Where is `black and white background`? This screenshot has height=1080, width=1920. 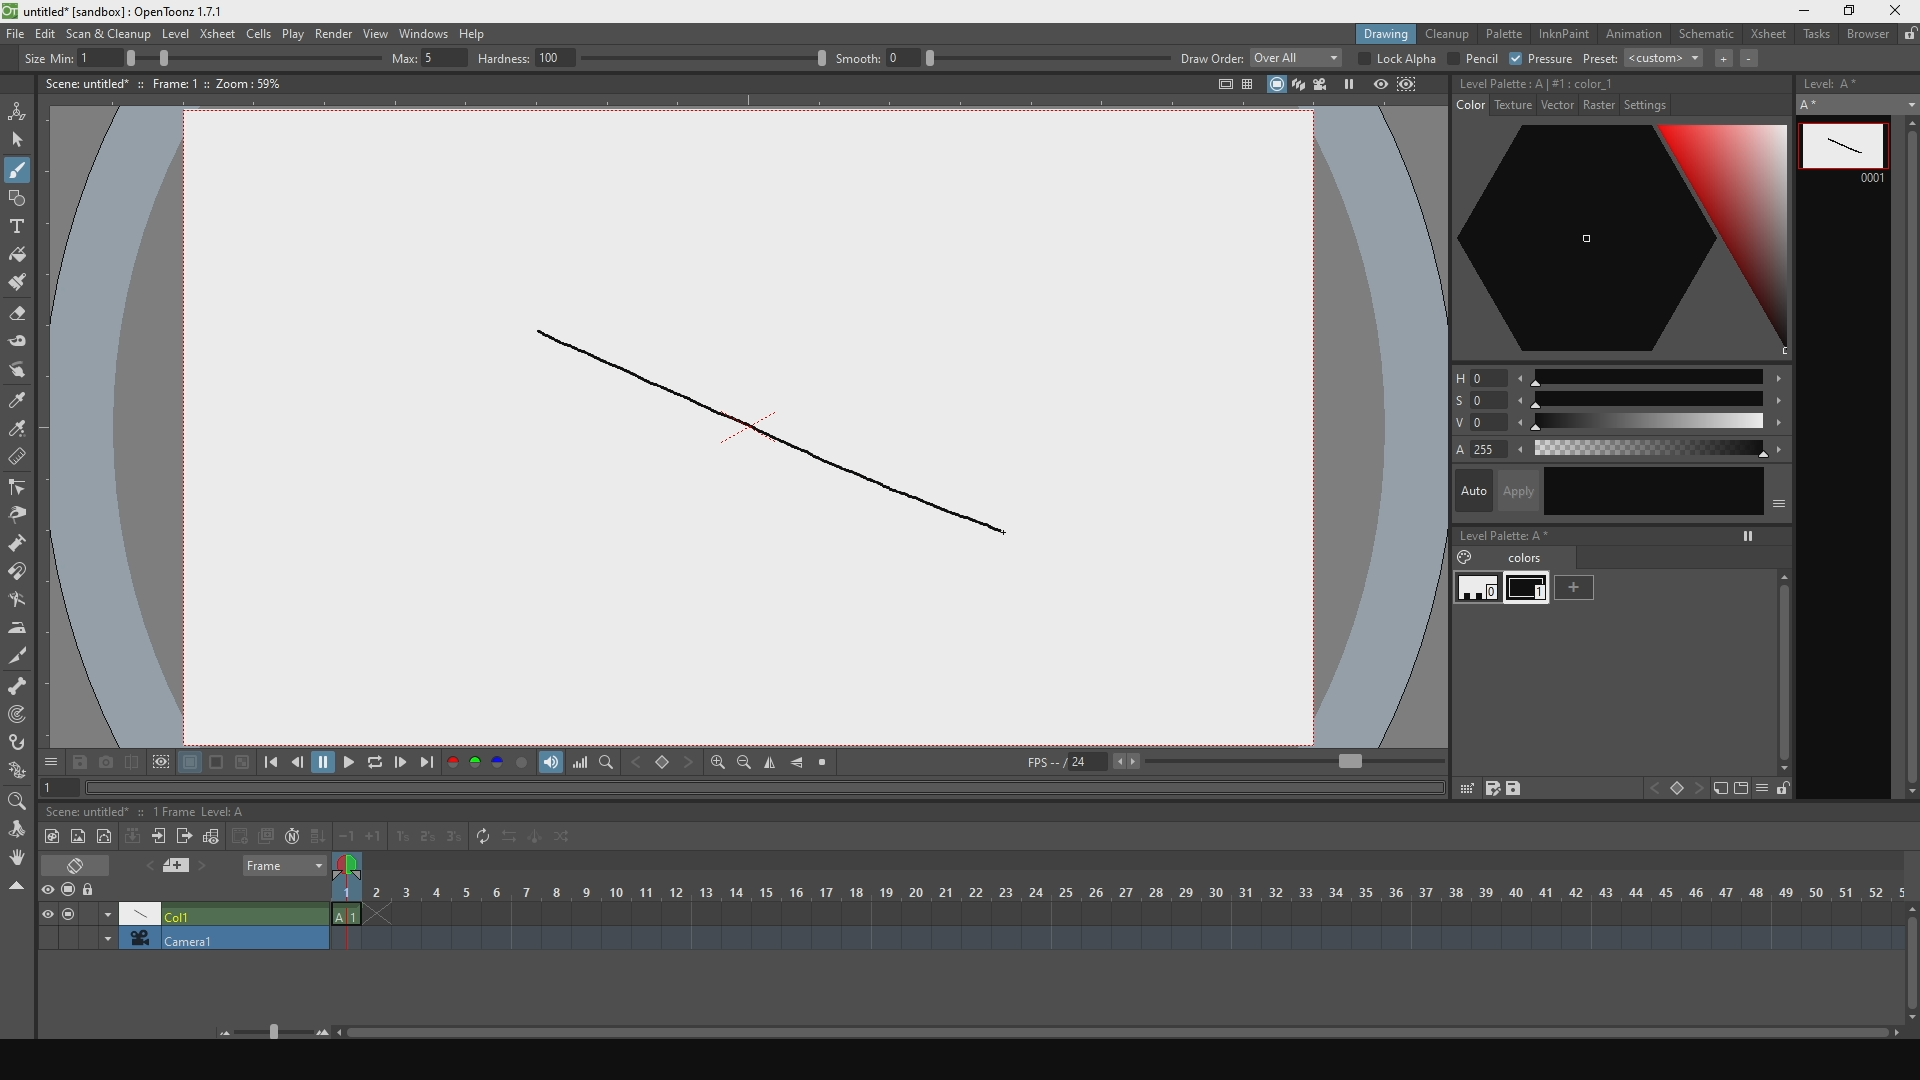
black and white background is located at coordinates (240, 765).